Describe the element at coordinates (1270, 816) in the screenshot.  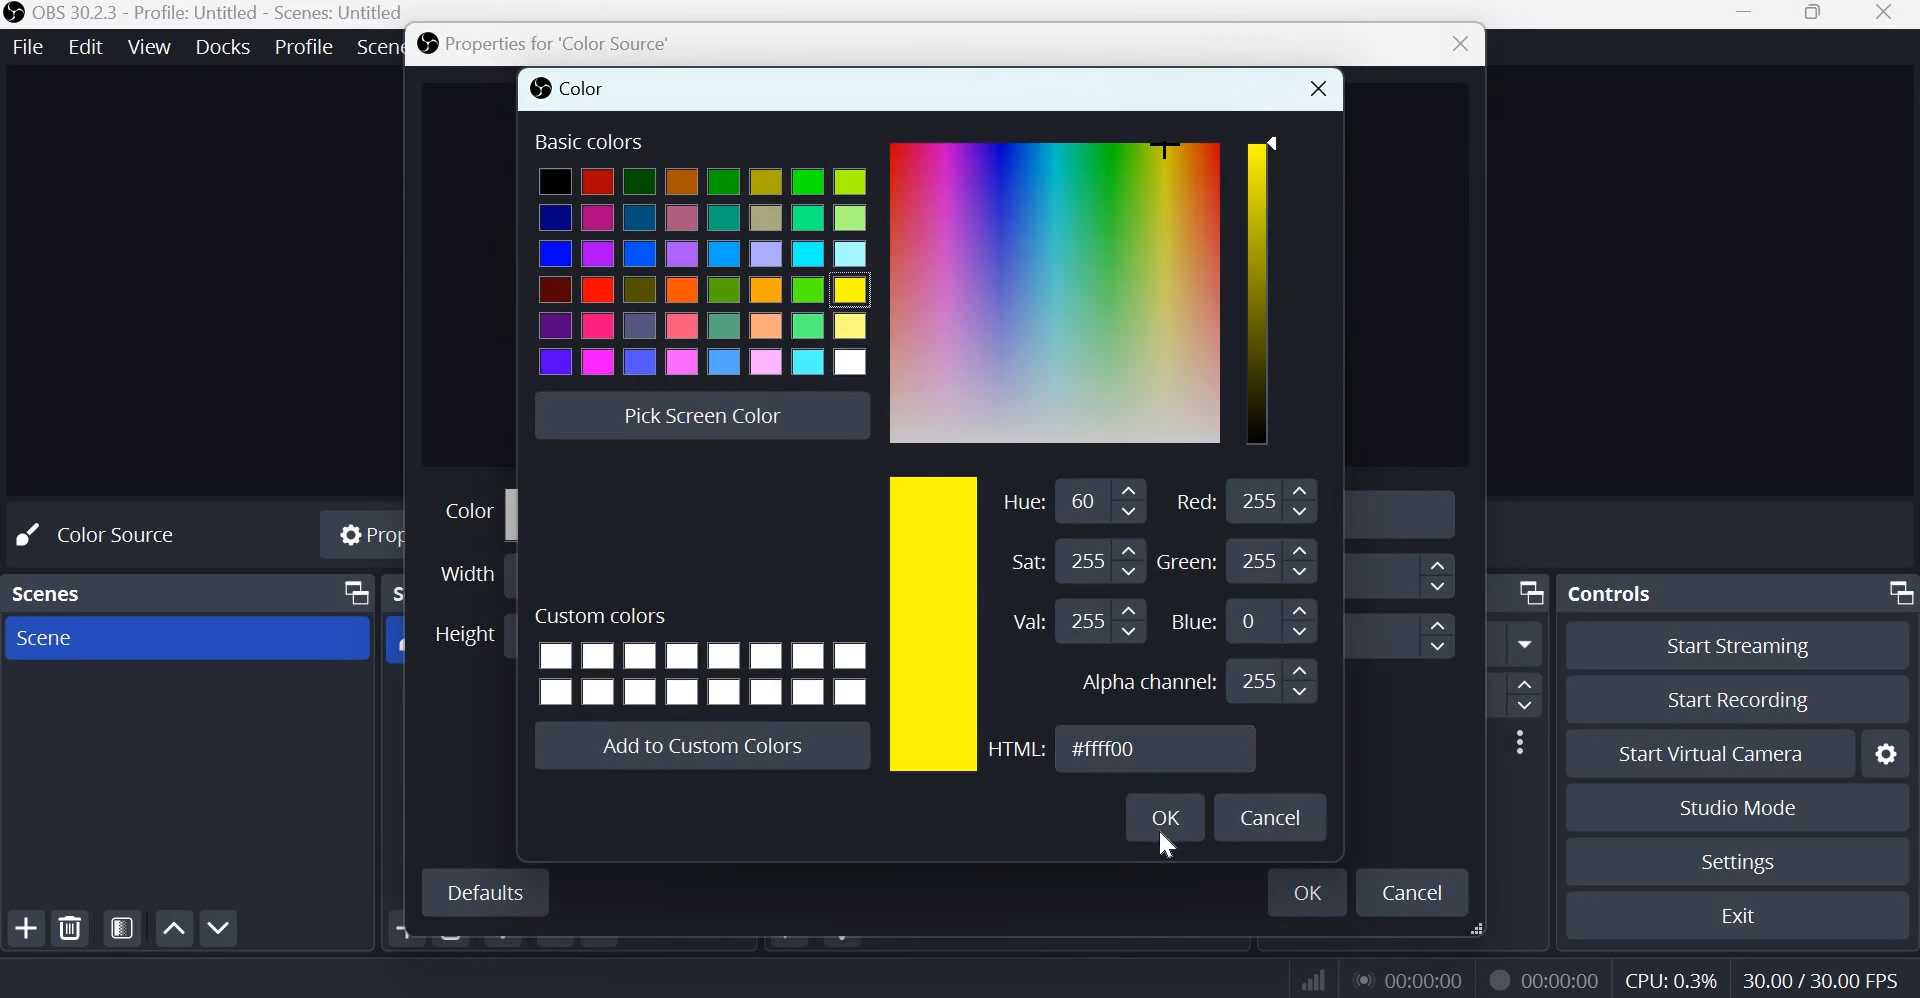
I see `Cancel` at that location.